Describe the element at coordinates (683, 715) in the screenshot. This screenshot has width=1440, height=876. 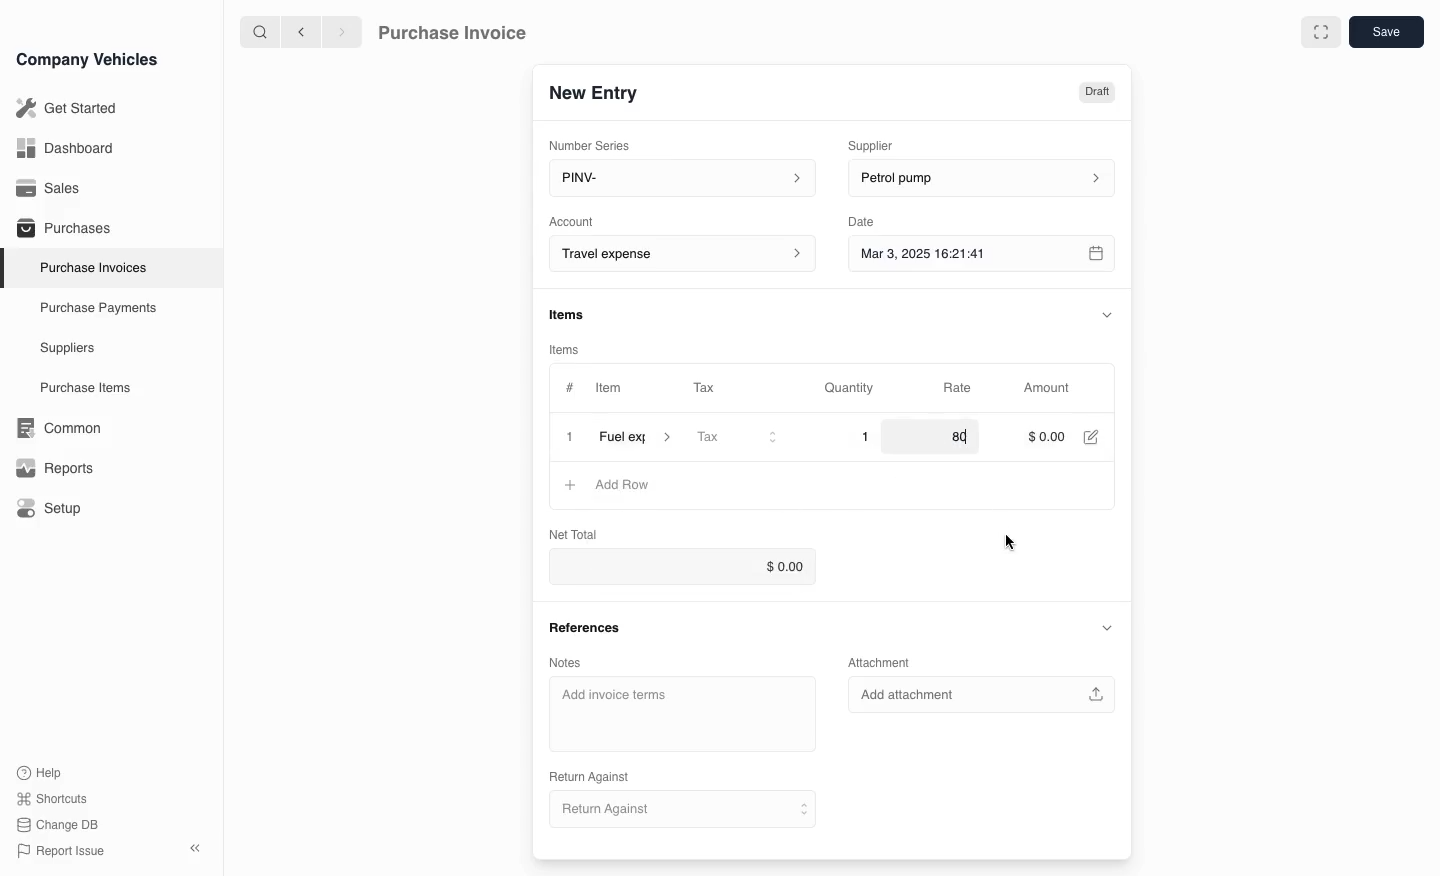
I see `Add invoice terms` at that location.